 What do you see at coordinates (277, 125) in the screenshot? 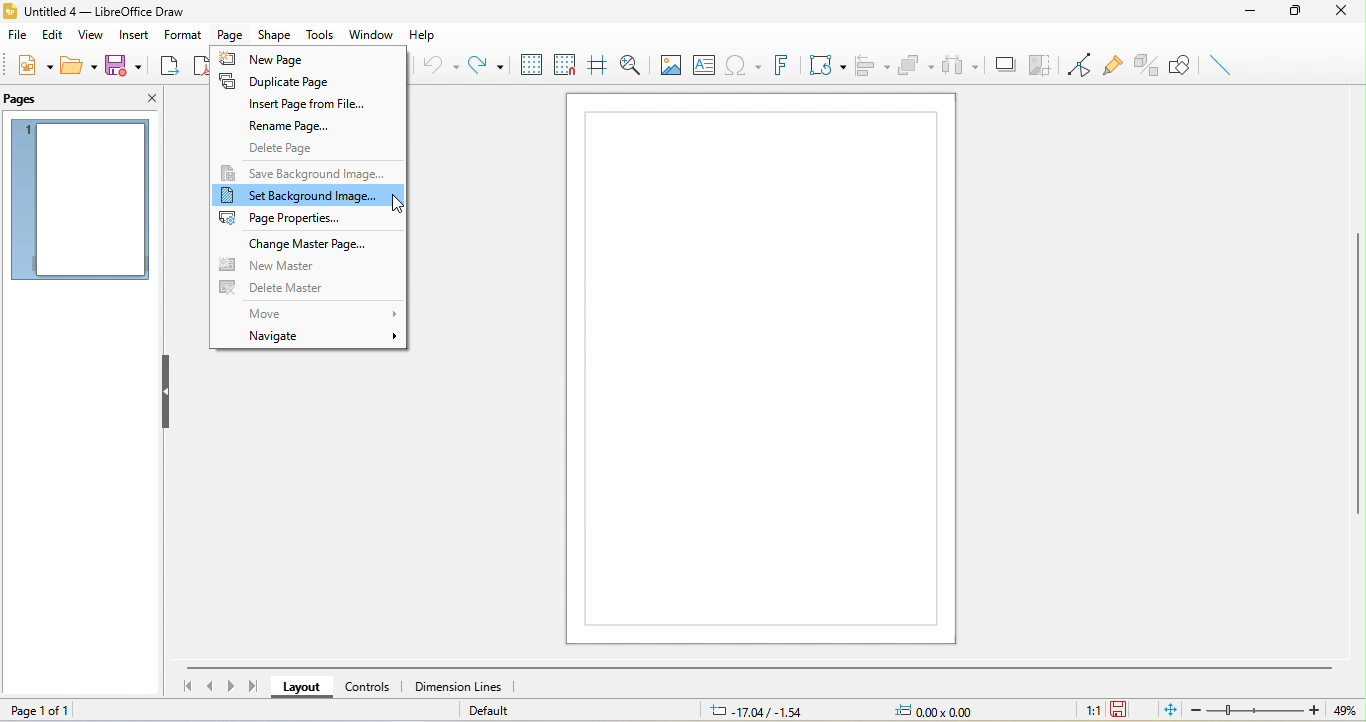
I see `rename page` at bounding box center [277, 125].